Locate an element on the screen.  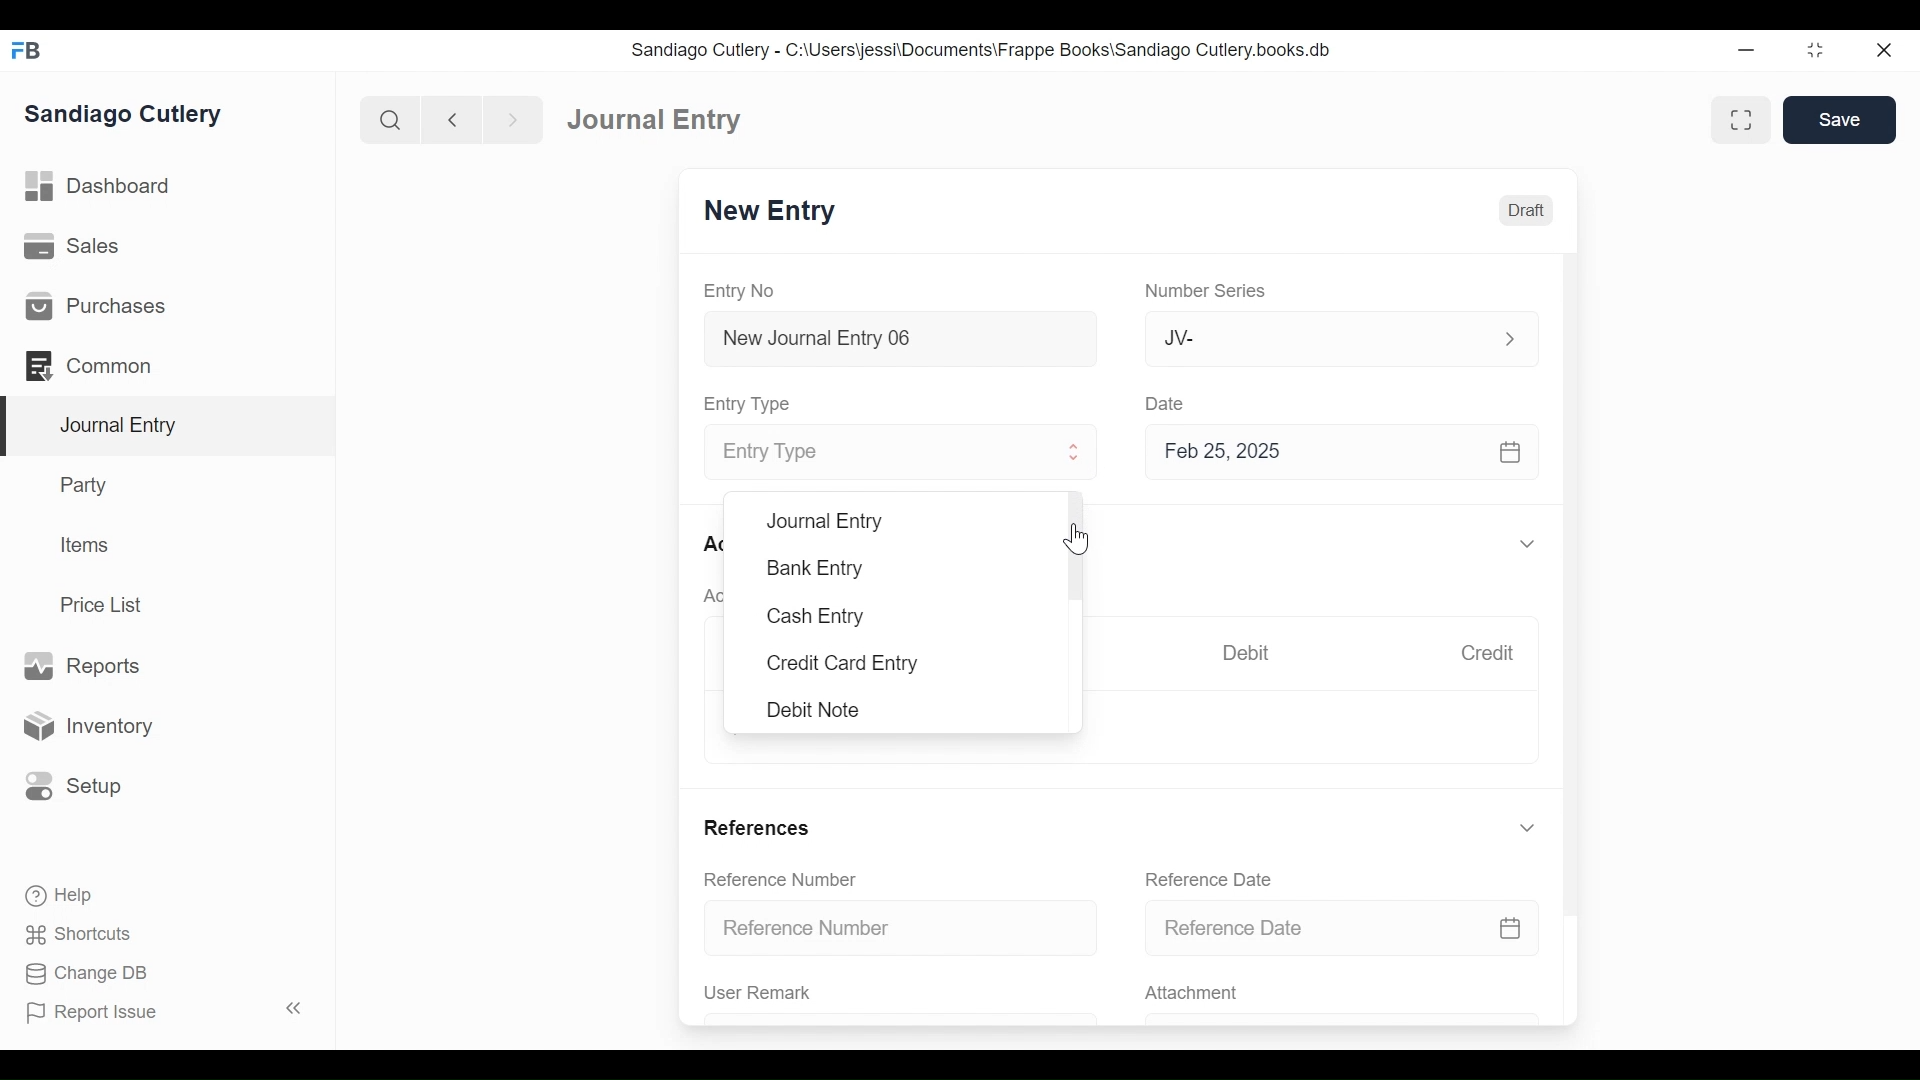
Date is located at coordinates (1166, 402).